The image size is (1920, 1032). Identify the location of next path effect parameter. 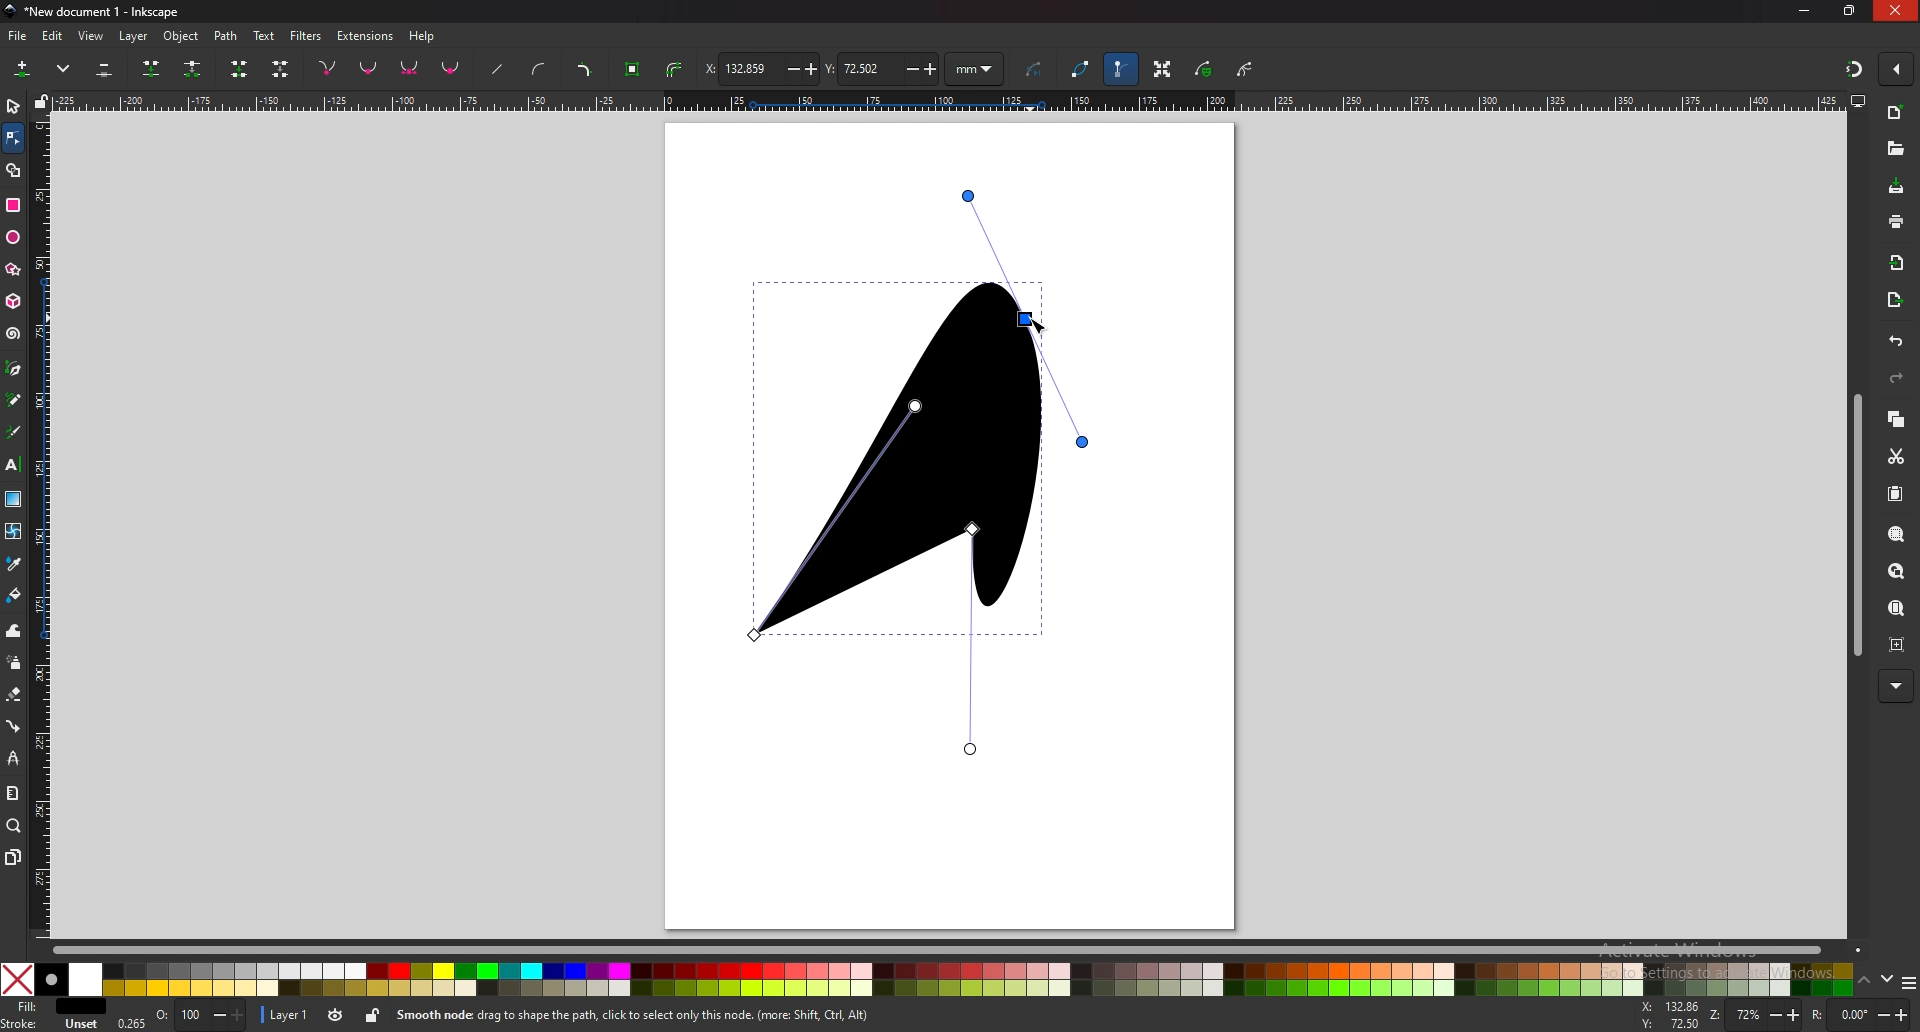
(1036, 70).